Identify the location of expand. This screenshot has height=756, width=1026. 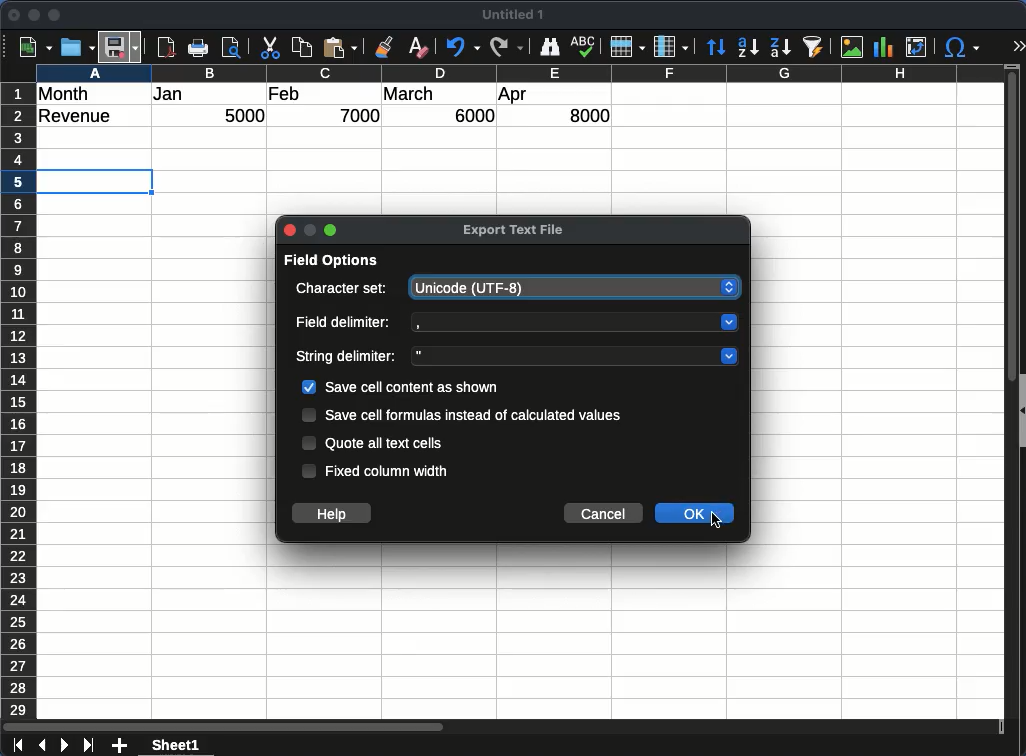
(1018, 46).